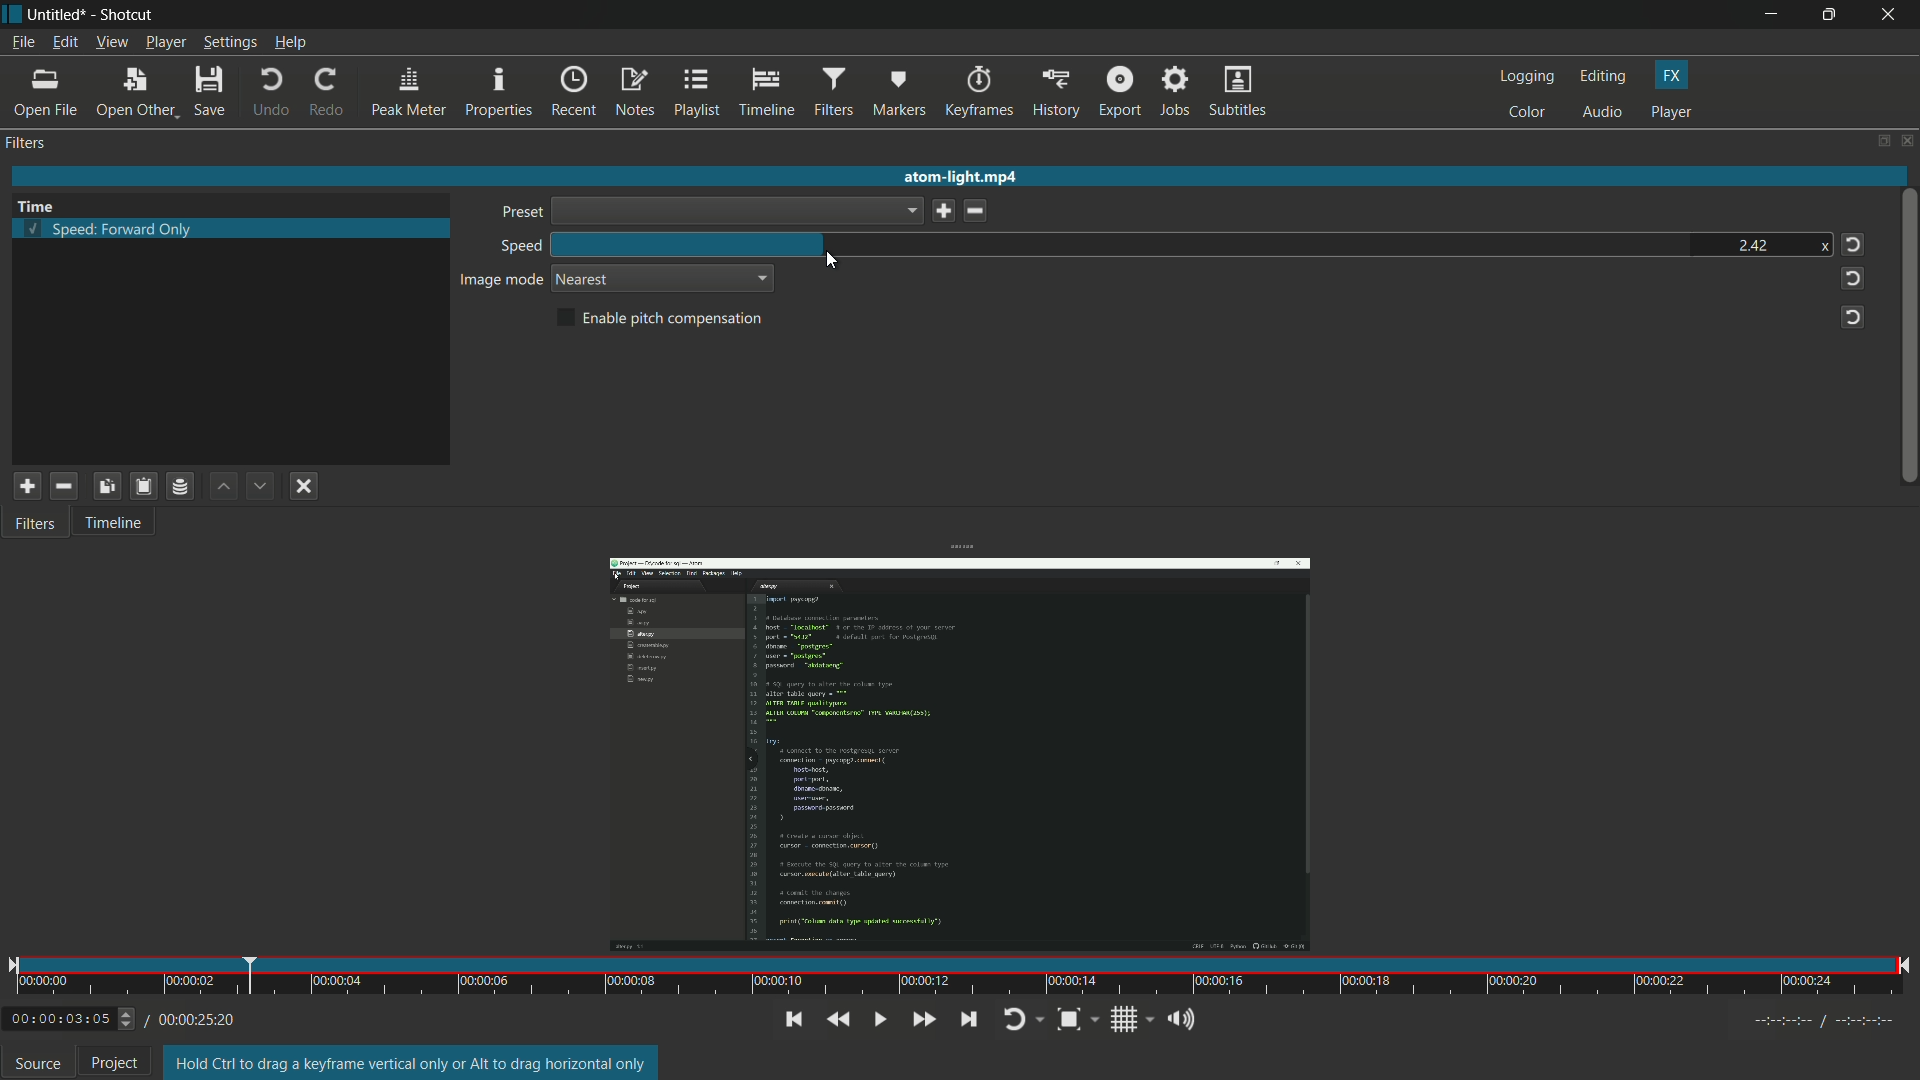 This screenshot has width=1920, height=1080. I want to click on play quickly forward, so click(926, 1018).